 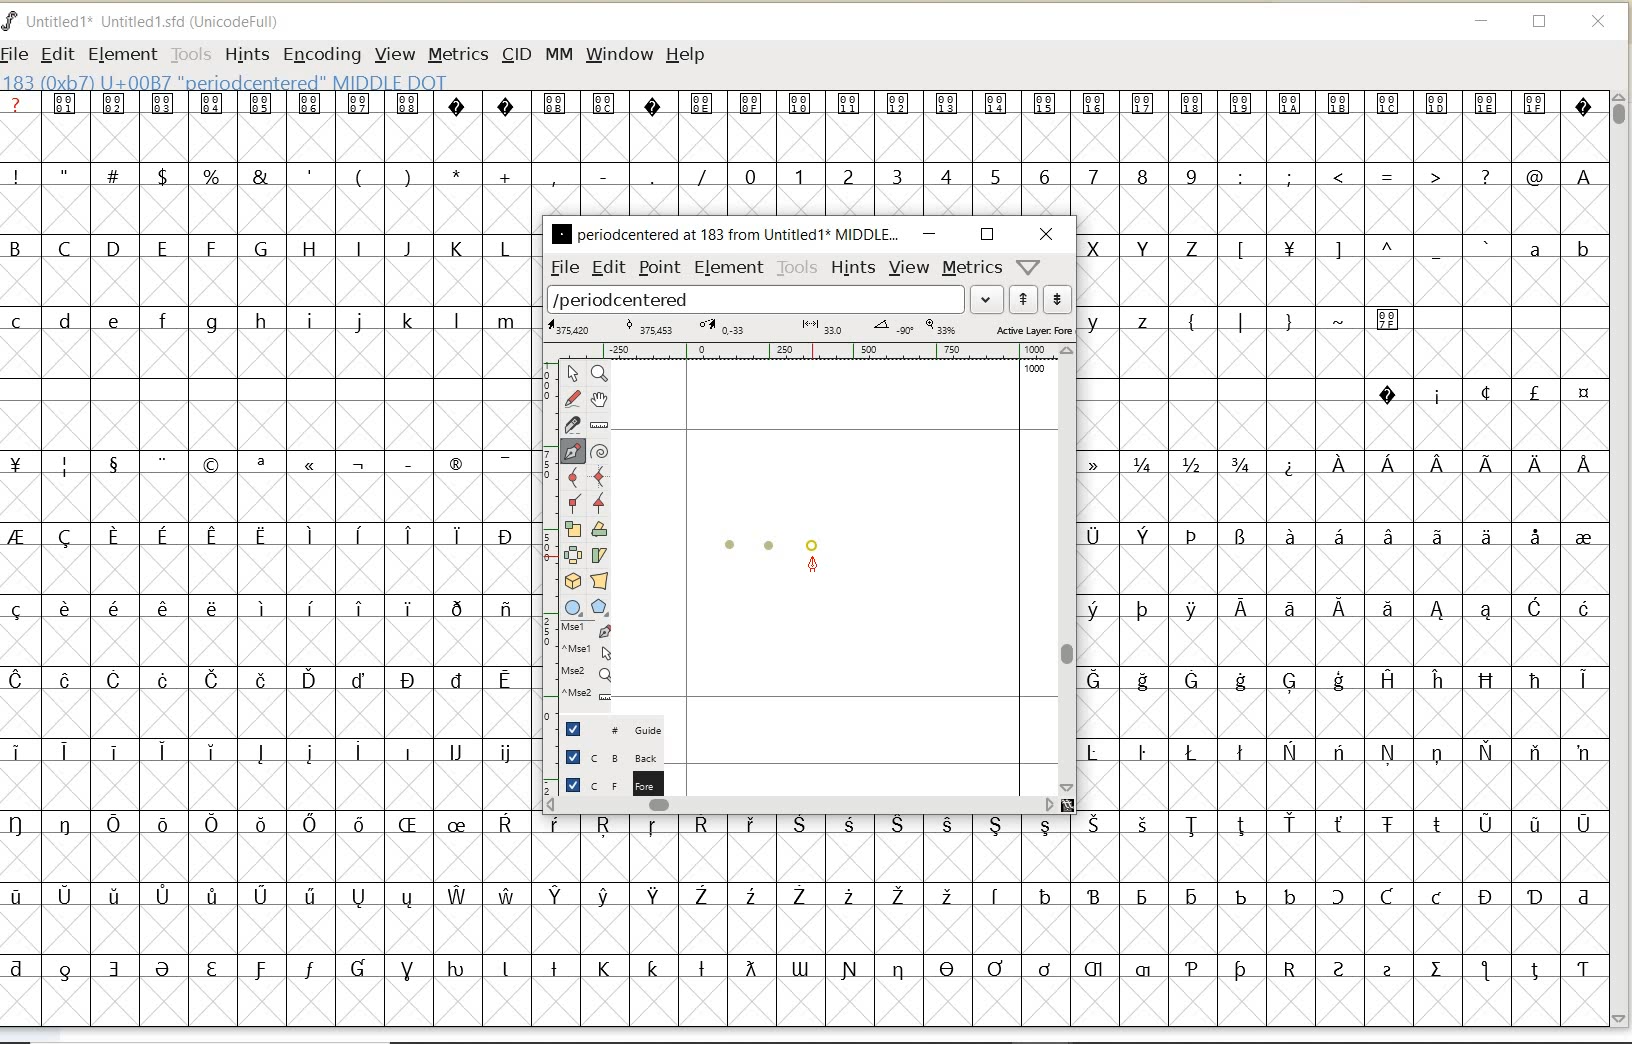 I want to click on dot, so click(x=730, y=542).